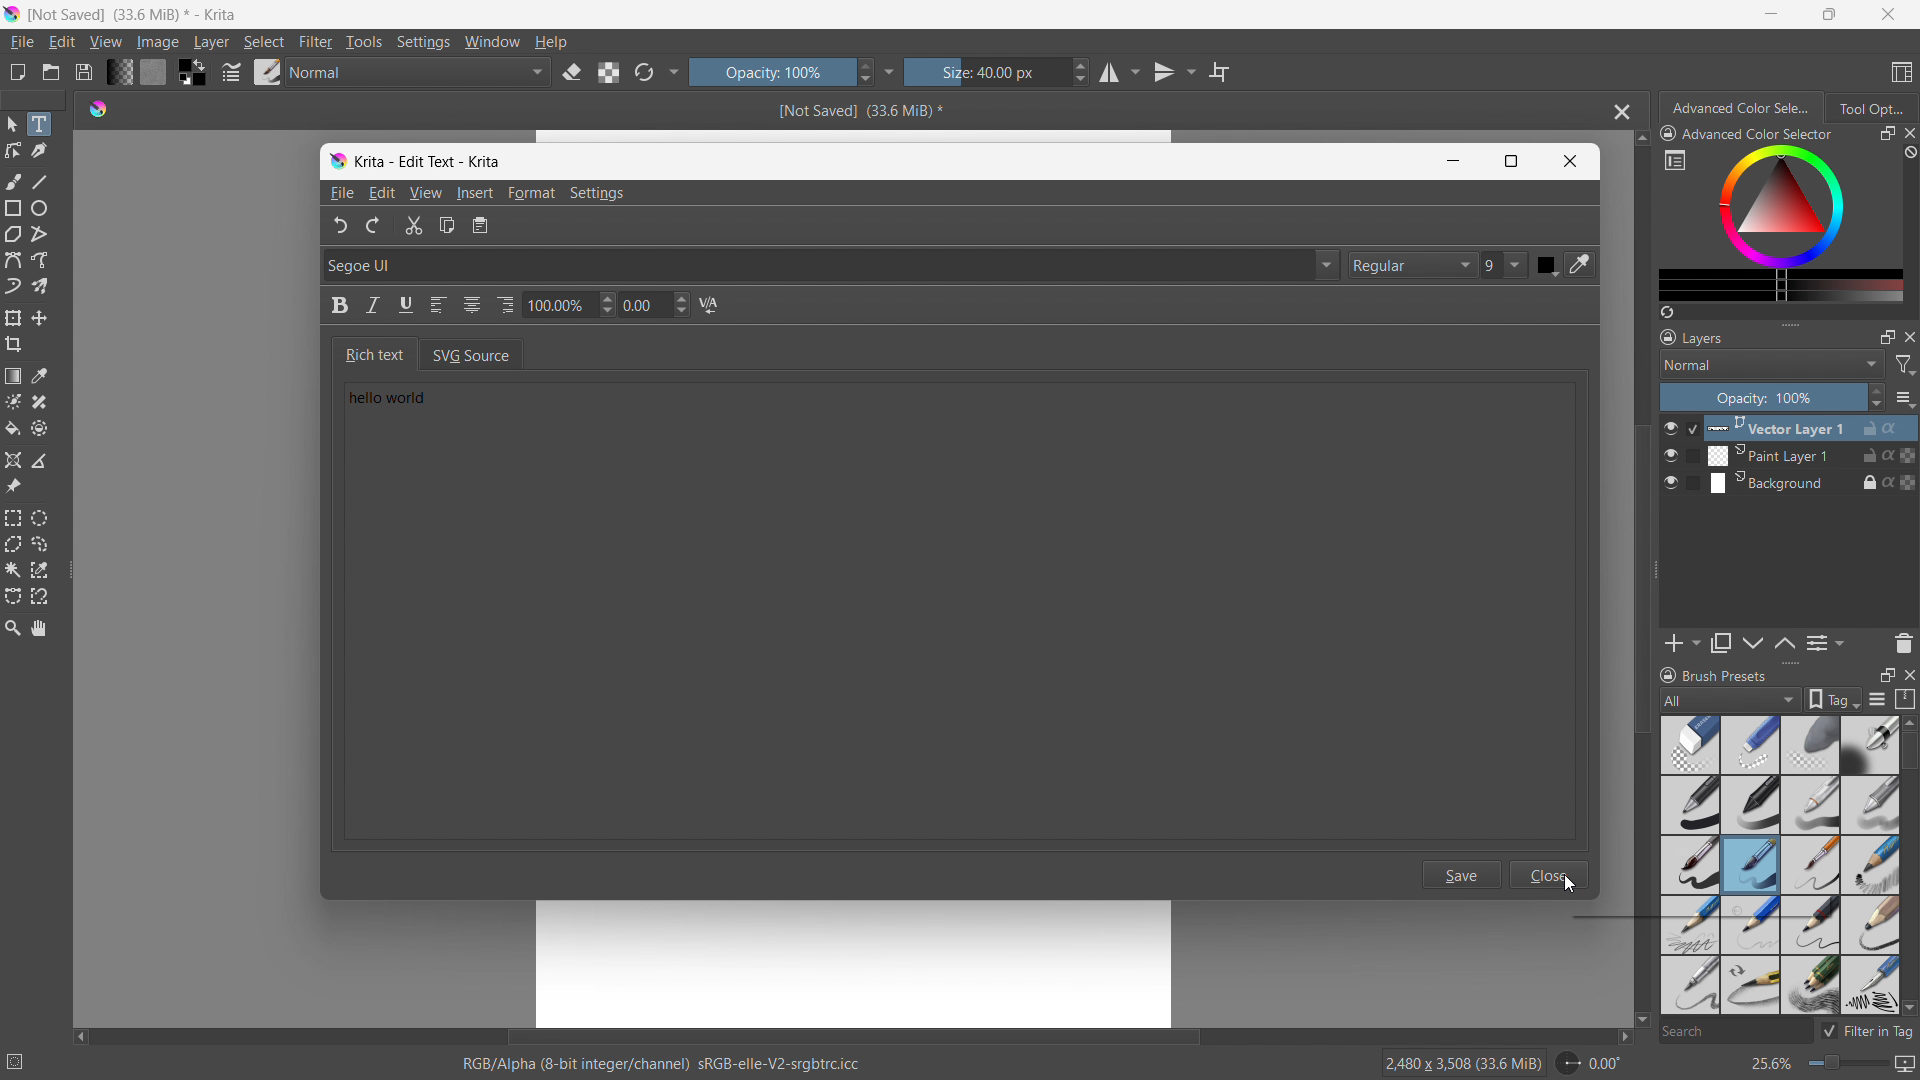 This screenshot has height=1080, width=1920. I want to click on light nib pencil, so click(1751, 925).